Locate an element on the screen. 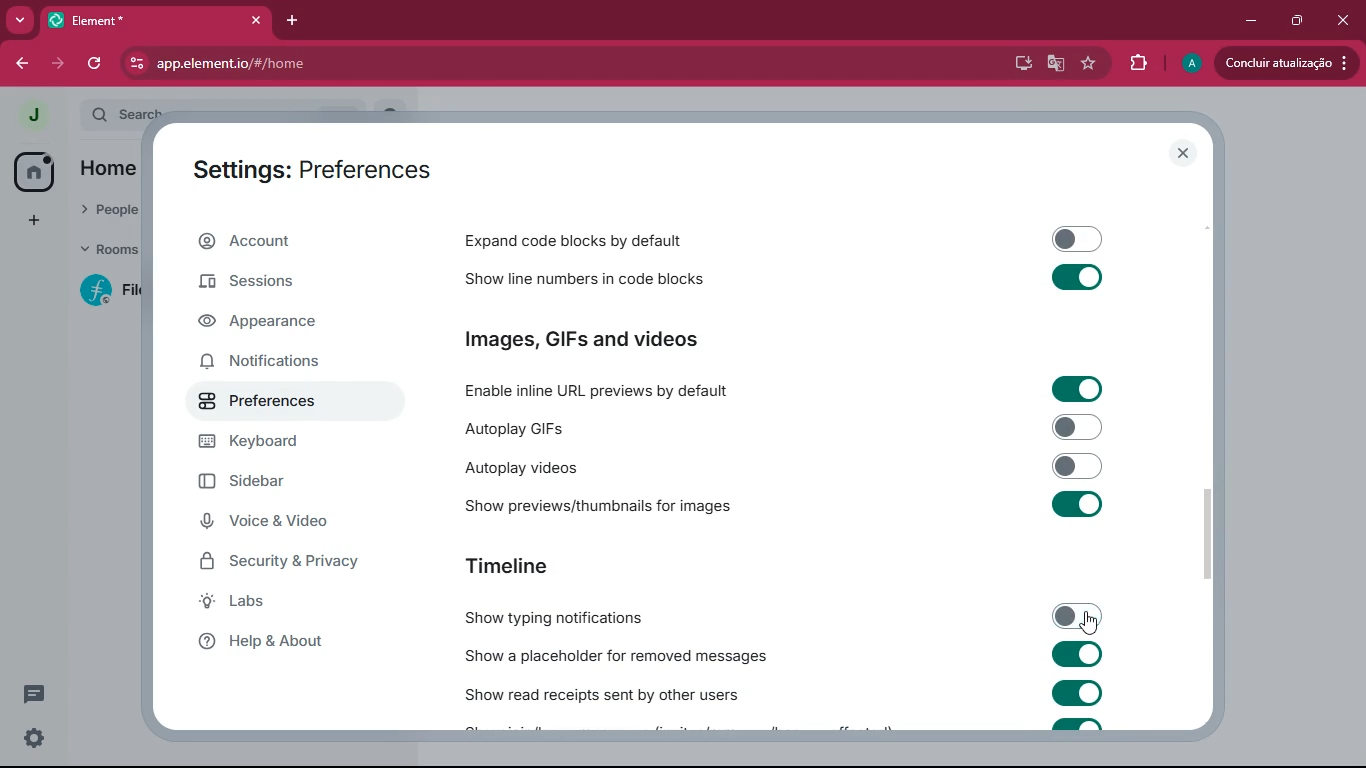 The height and width of the screenshot is (768, 1366). voice & video is located at coordinates (281, 522).